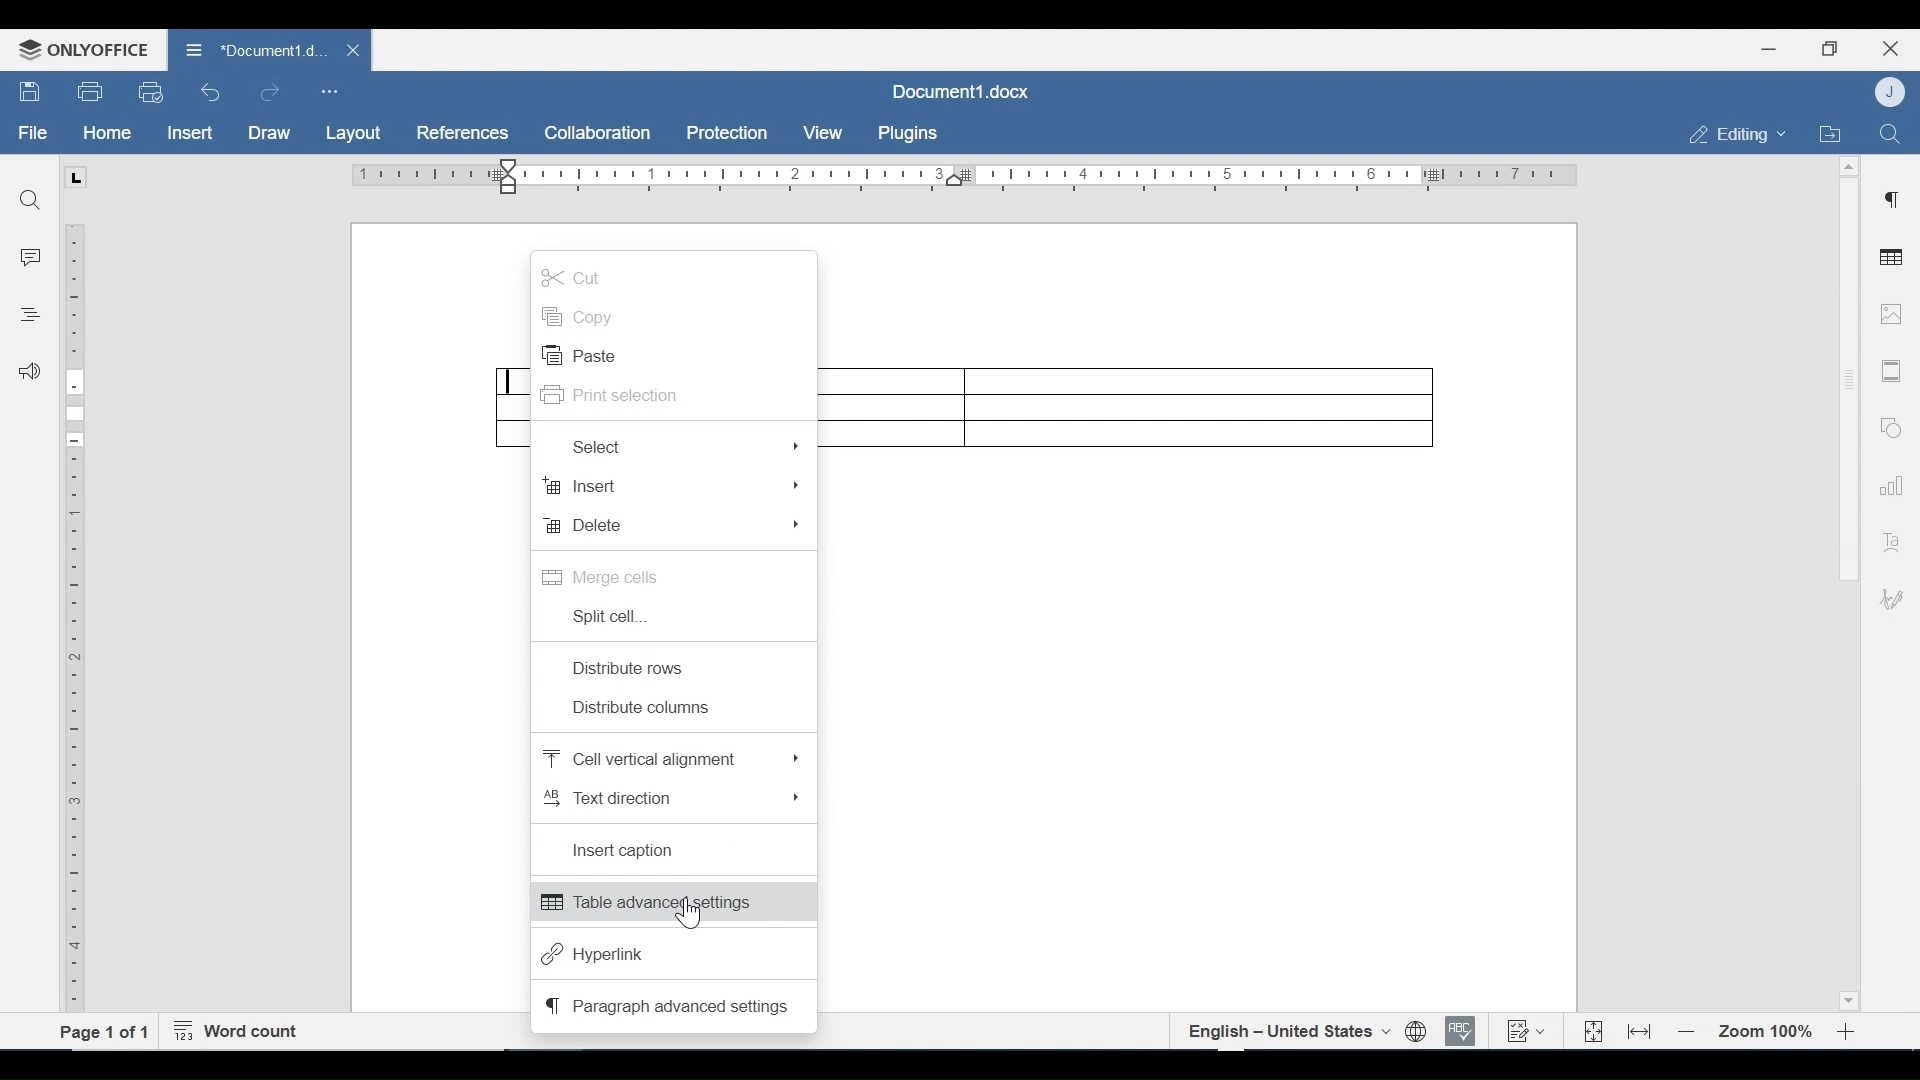 The width and height of the screenshot is (1920, 1080). I want to click on image, so click(1891, 313).